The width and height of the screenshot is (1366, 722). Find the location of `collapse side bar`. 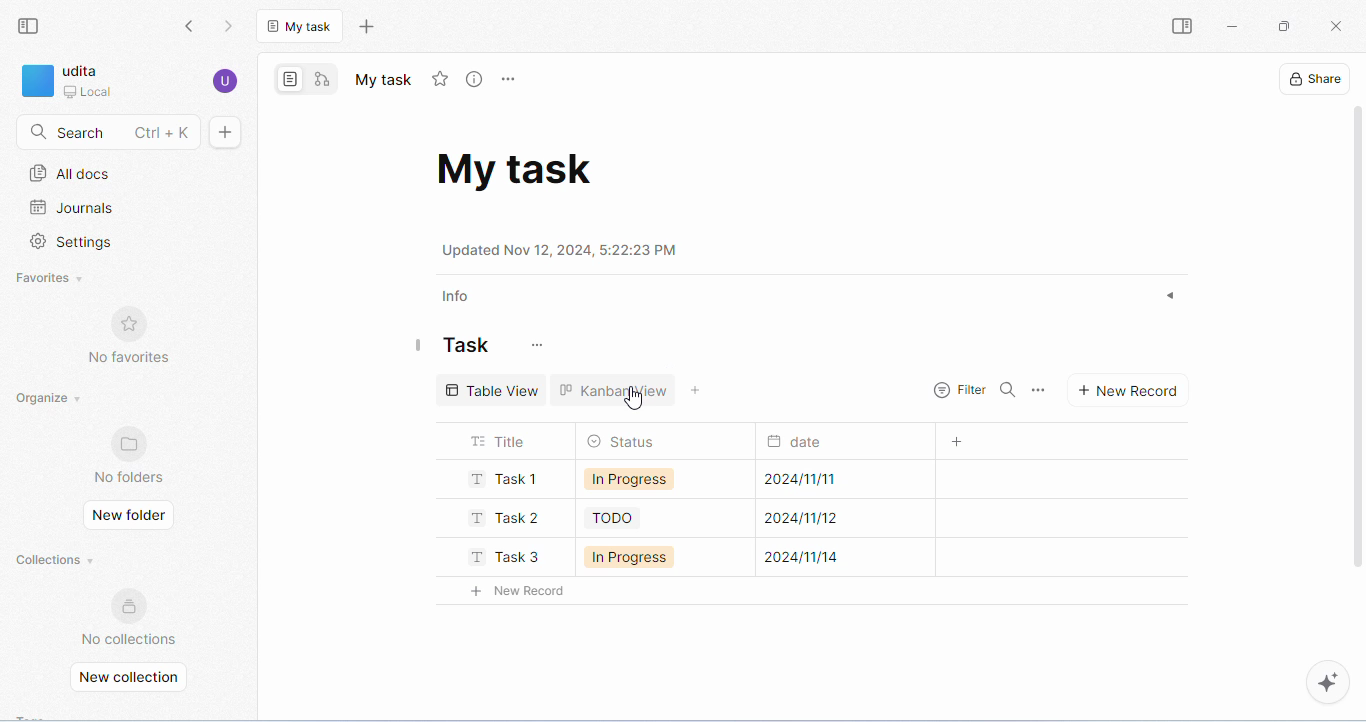

collapse side bar is located at coordinates (30, 26).